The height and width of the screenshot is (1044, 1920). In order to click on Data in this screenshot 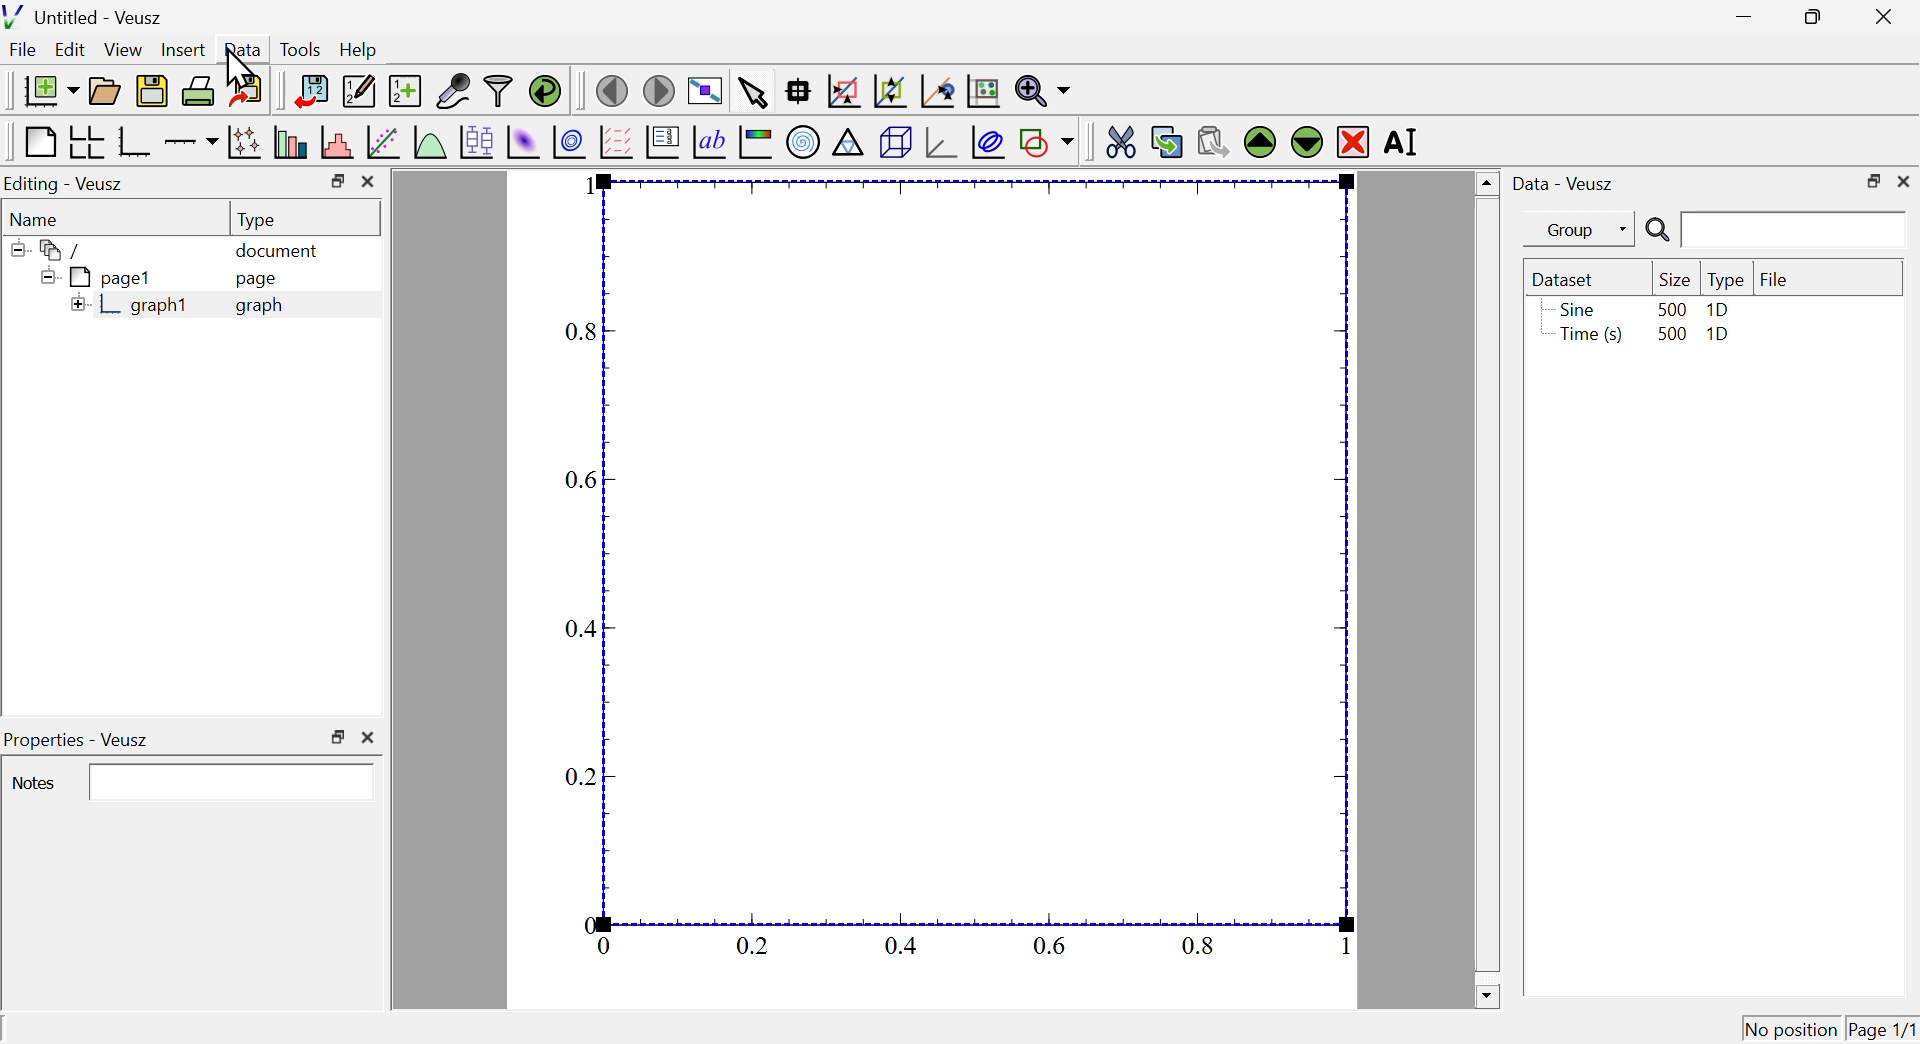, I will do `click(243, 47)`.